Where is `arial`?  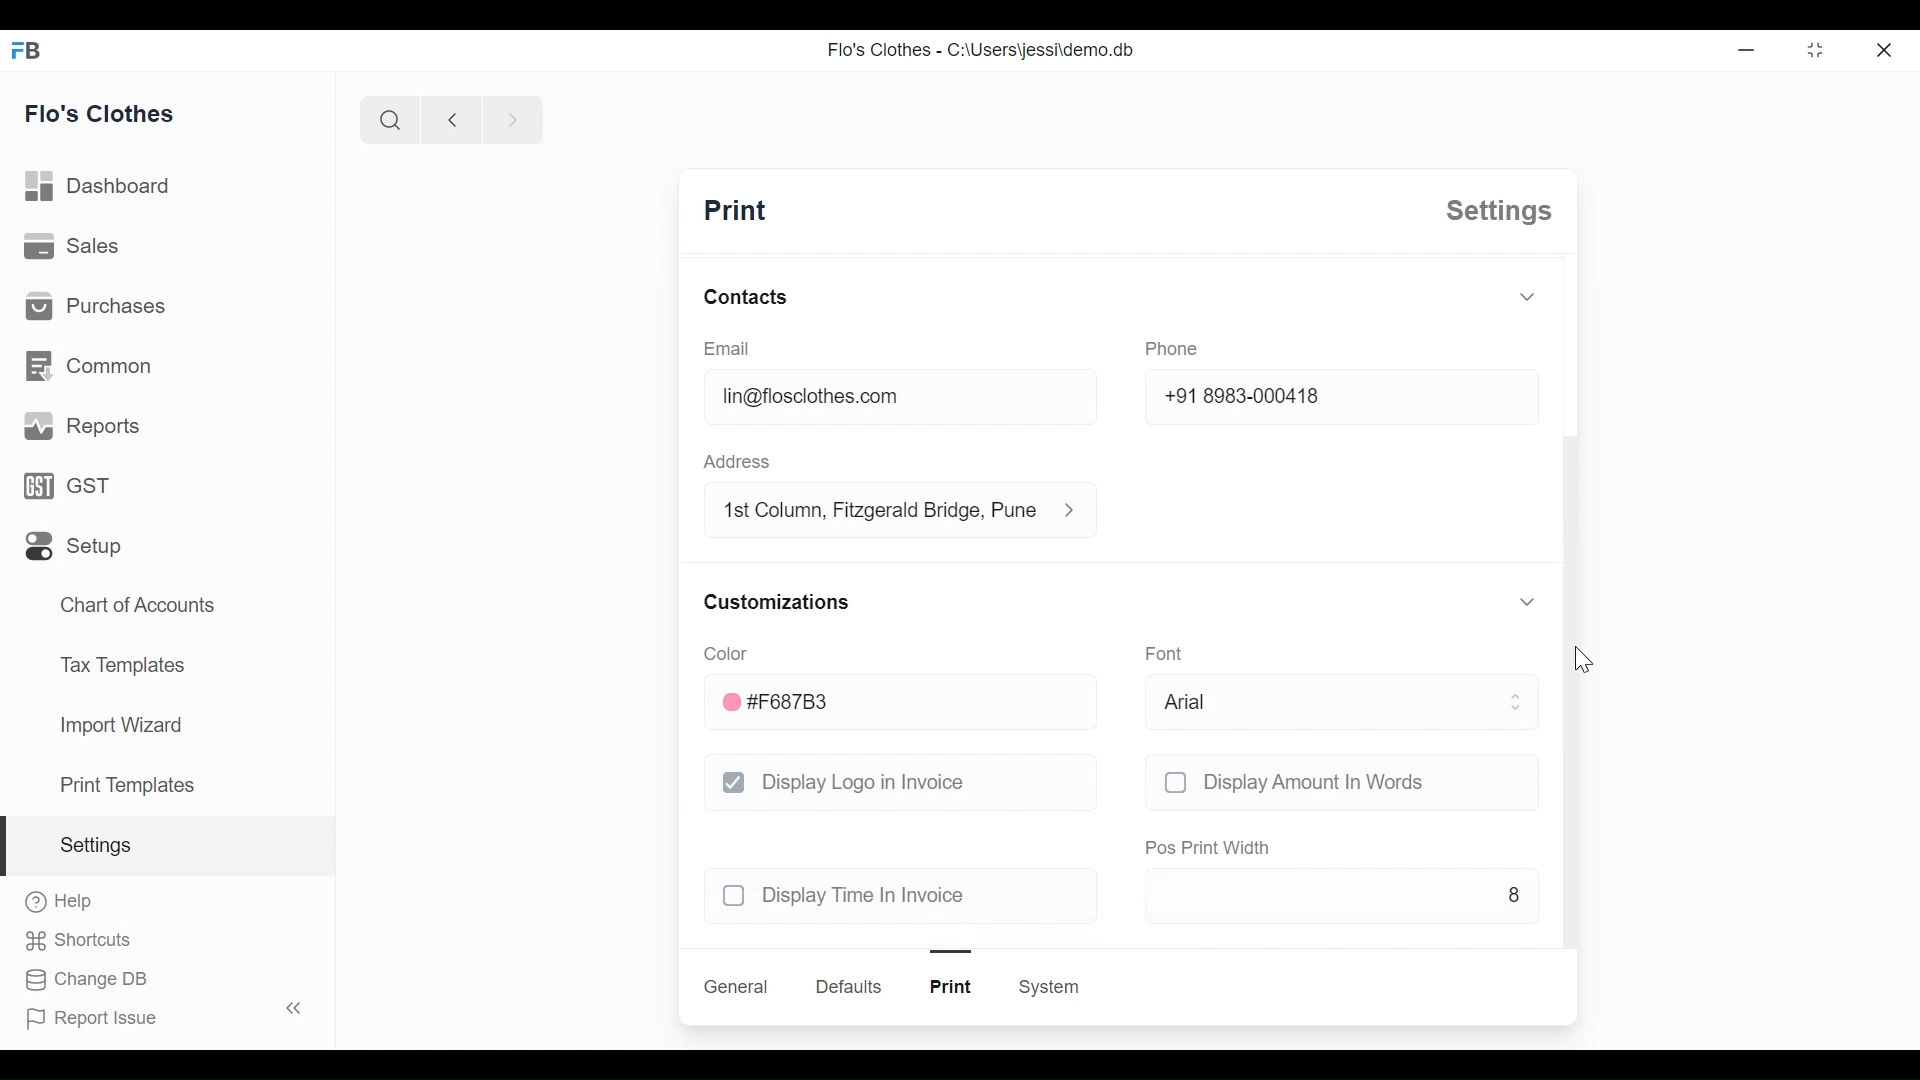
arial is located at coordinates (1342, 702).